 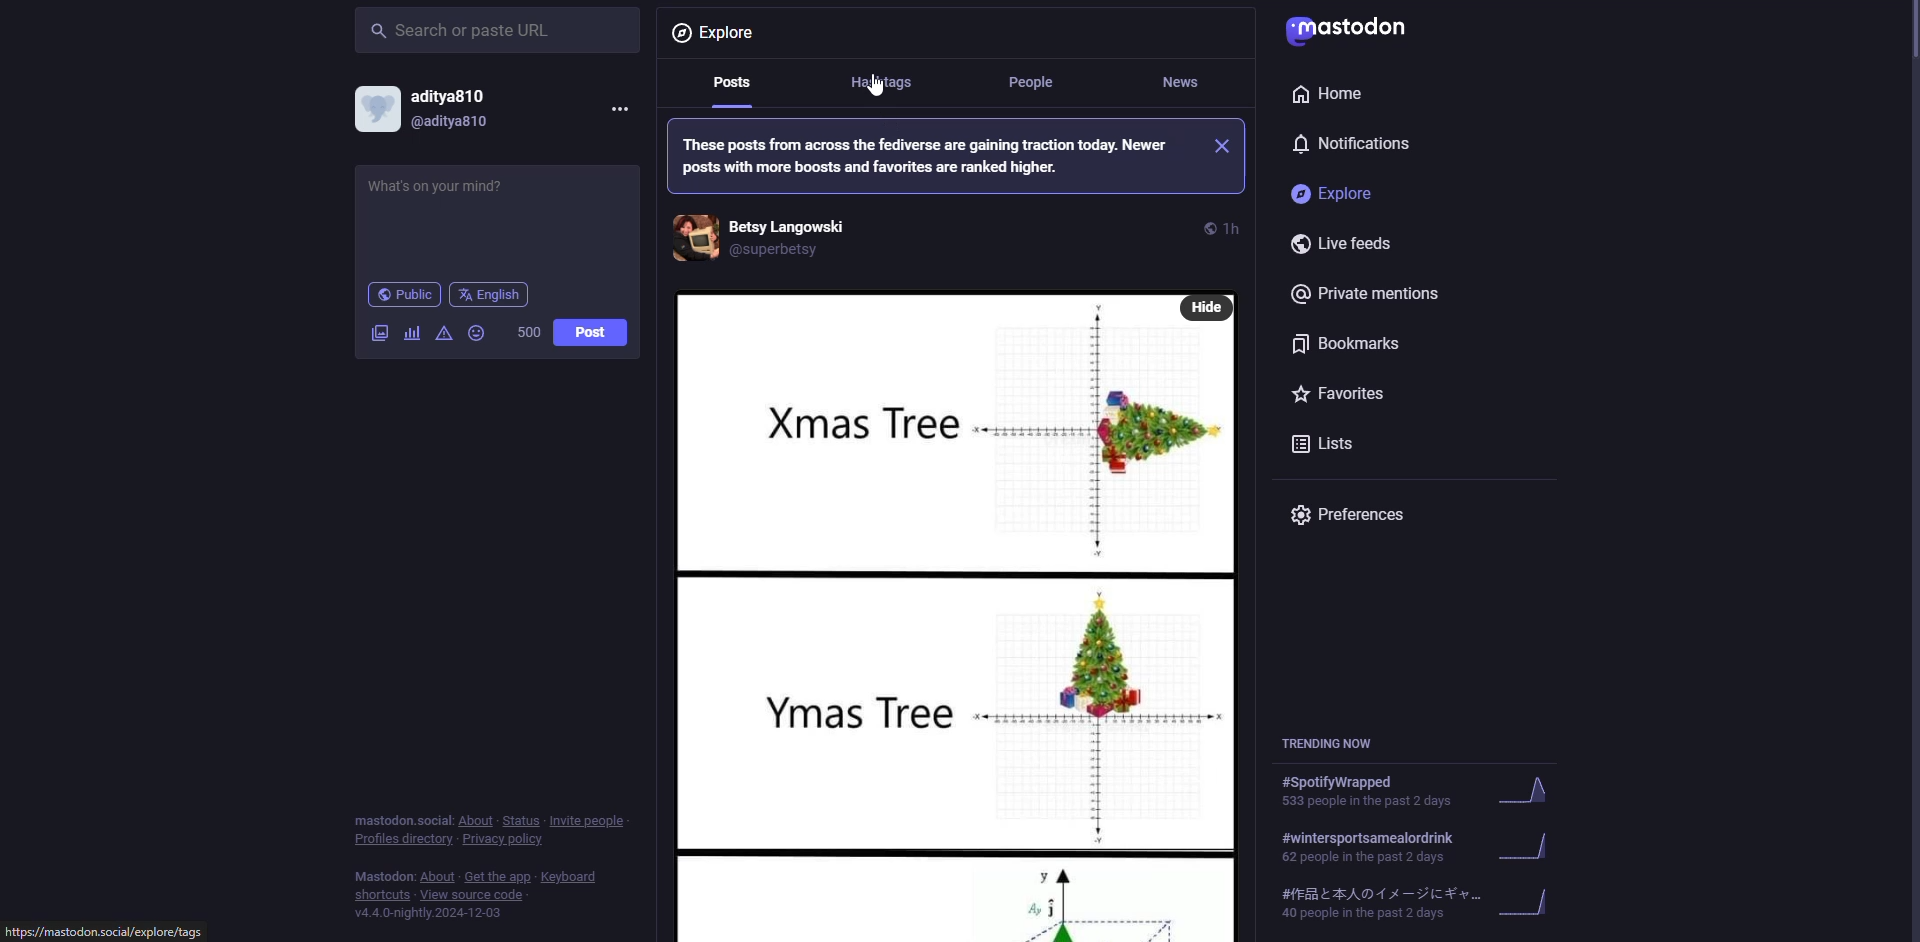 What do you see at coordinates (975, 711) in the screenshot?
I see `post` at bounding box center [975, 711].